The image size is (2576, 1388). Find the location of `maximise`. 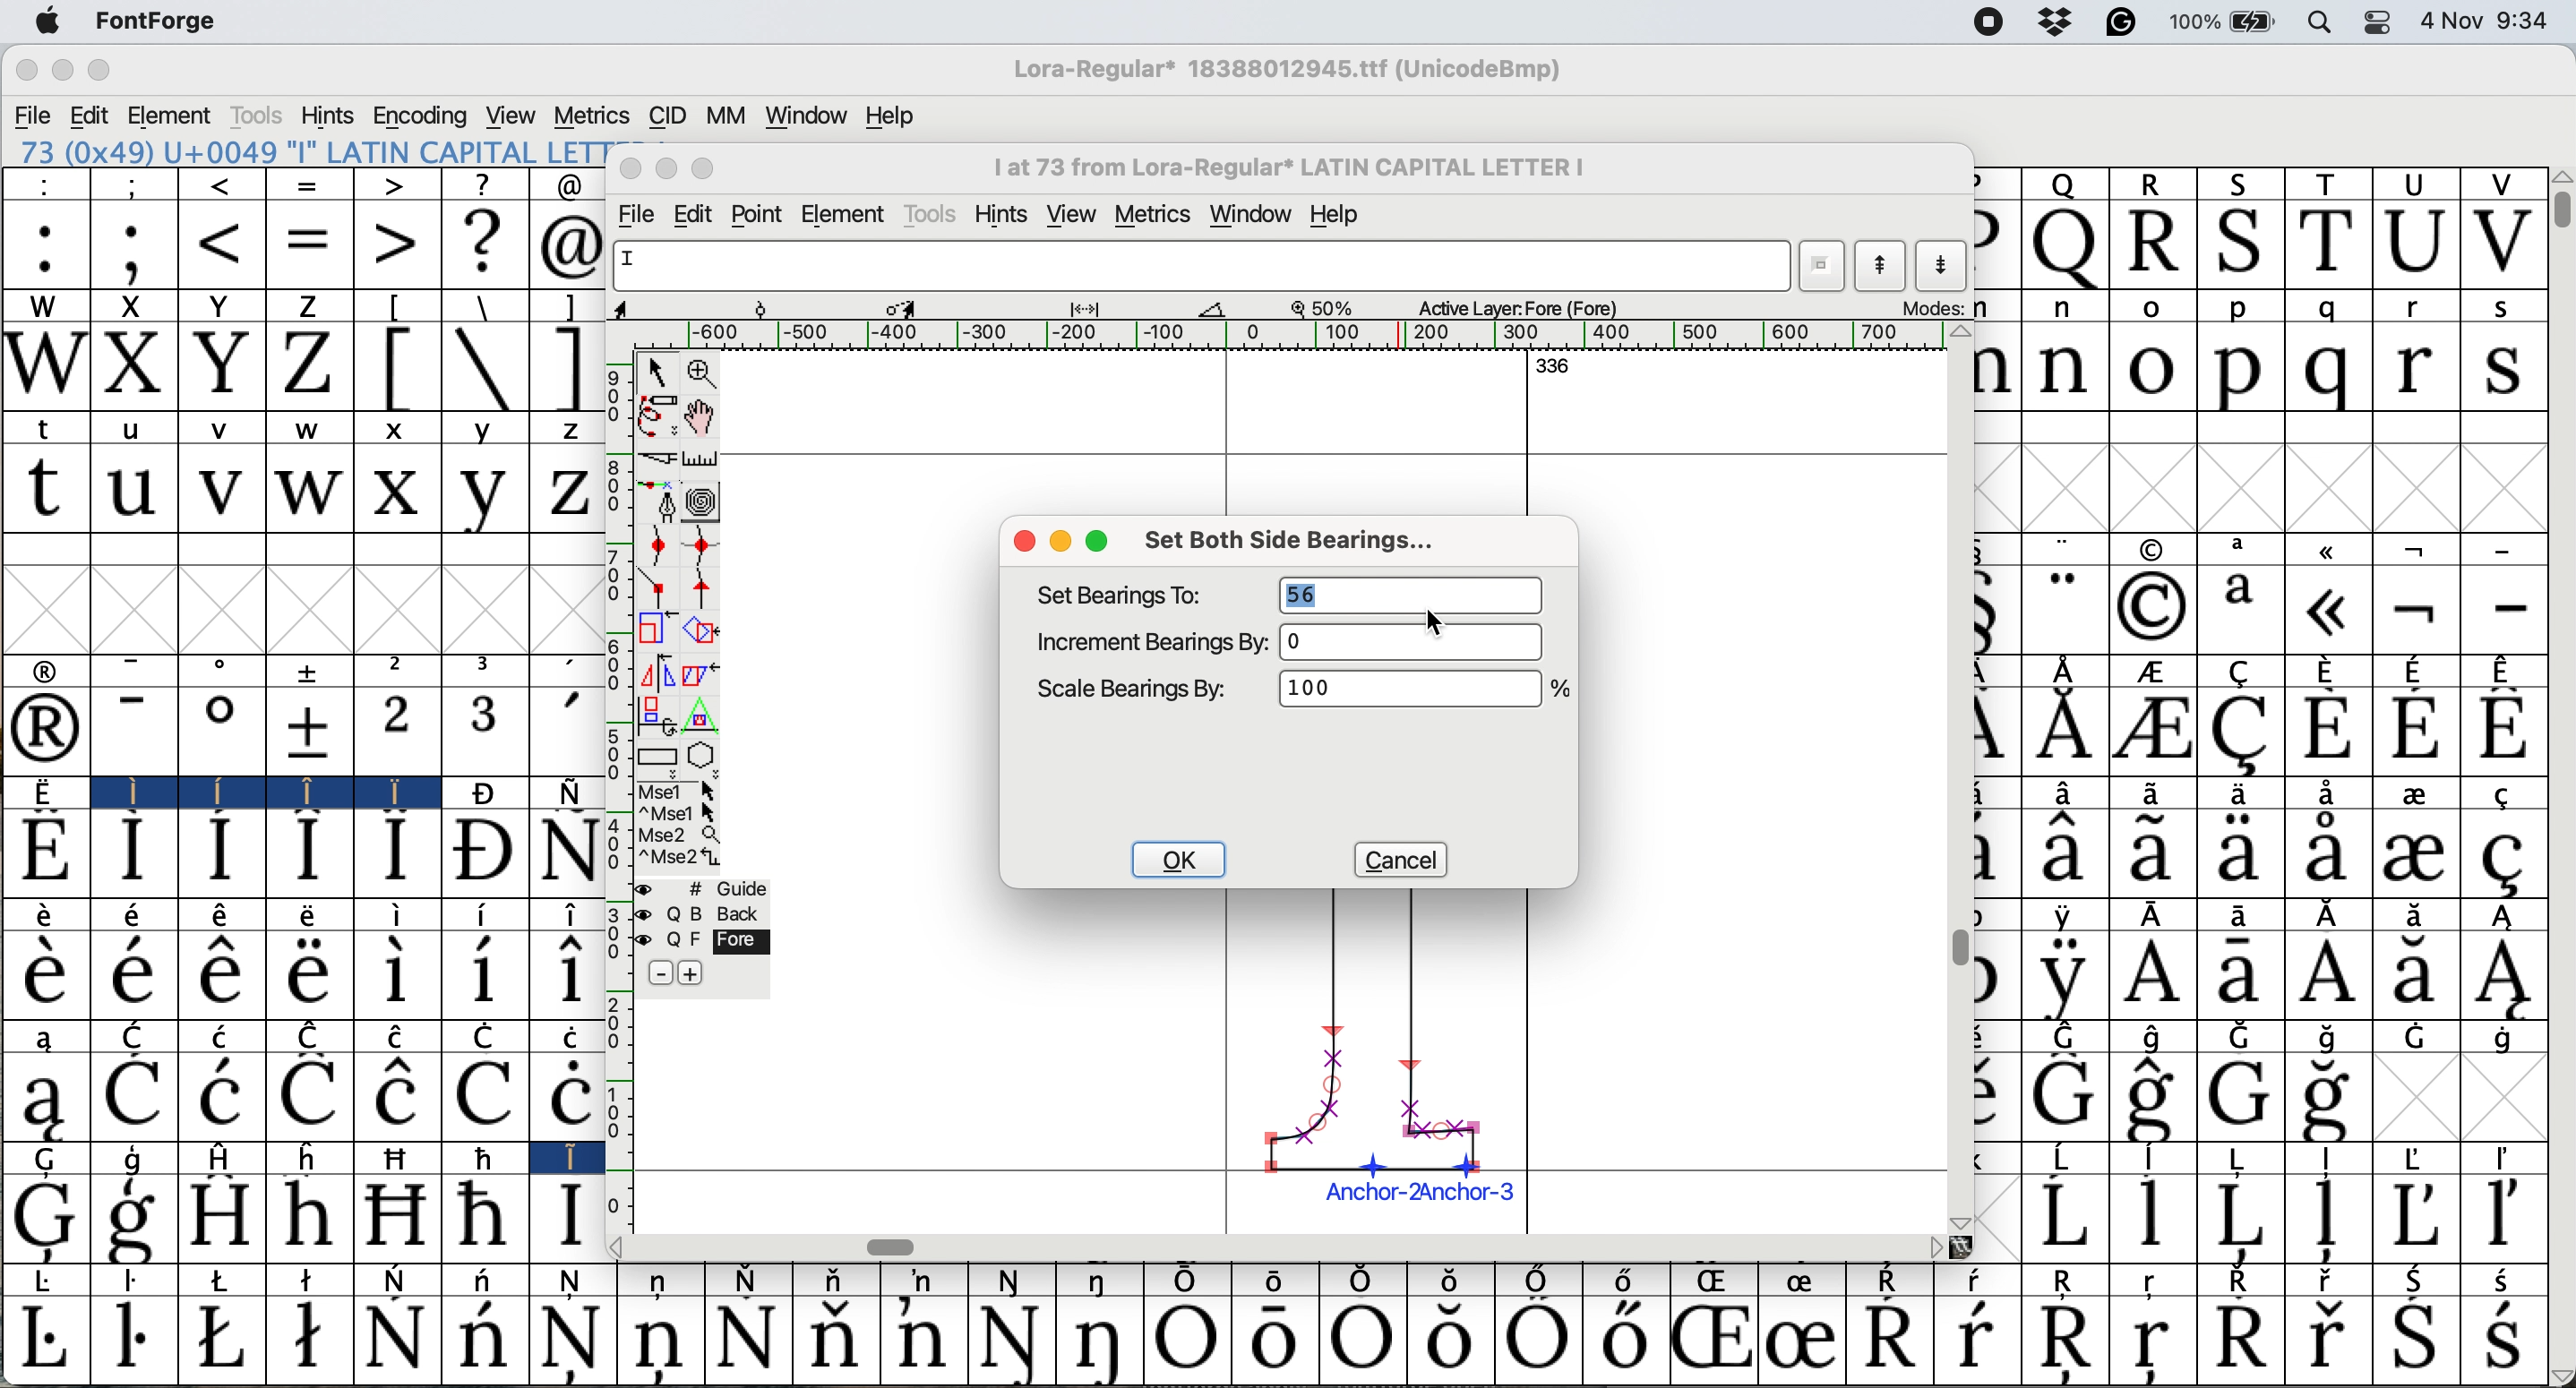

maximise is located at coordinates (1100, 542).